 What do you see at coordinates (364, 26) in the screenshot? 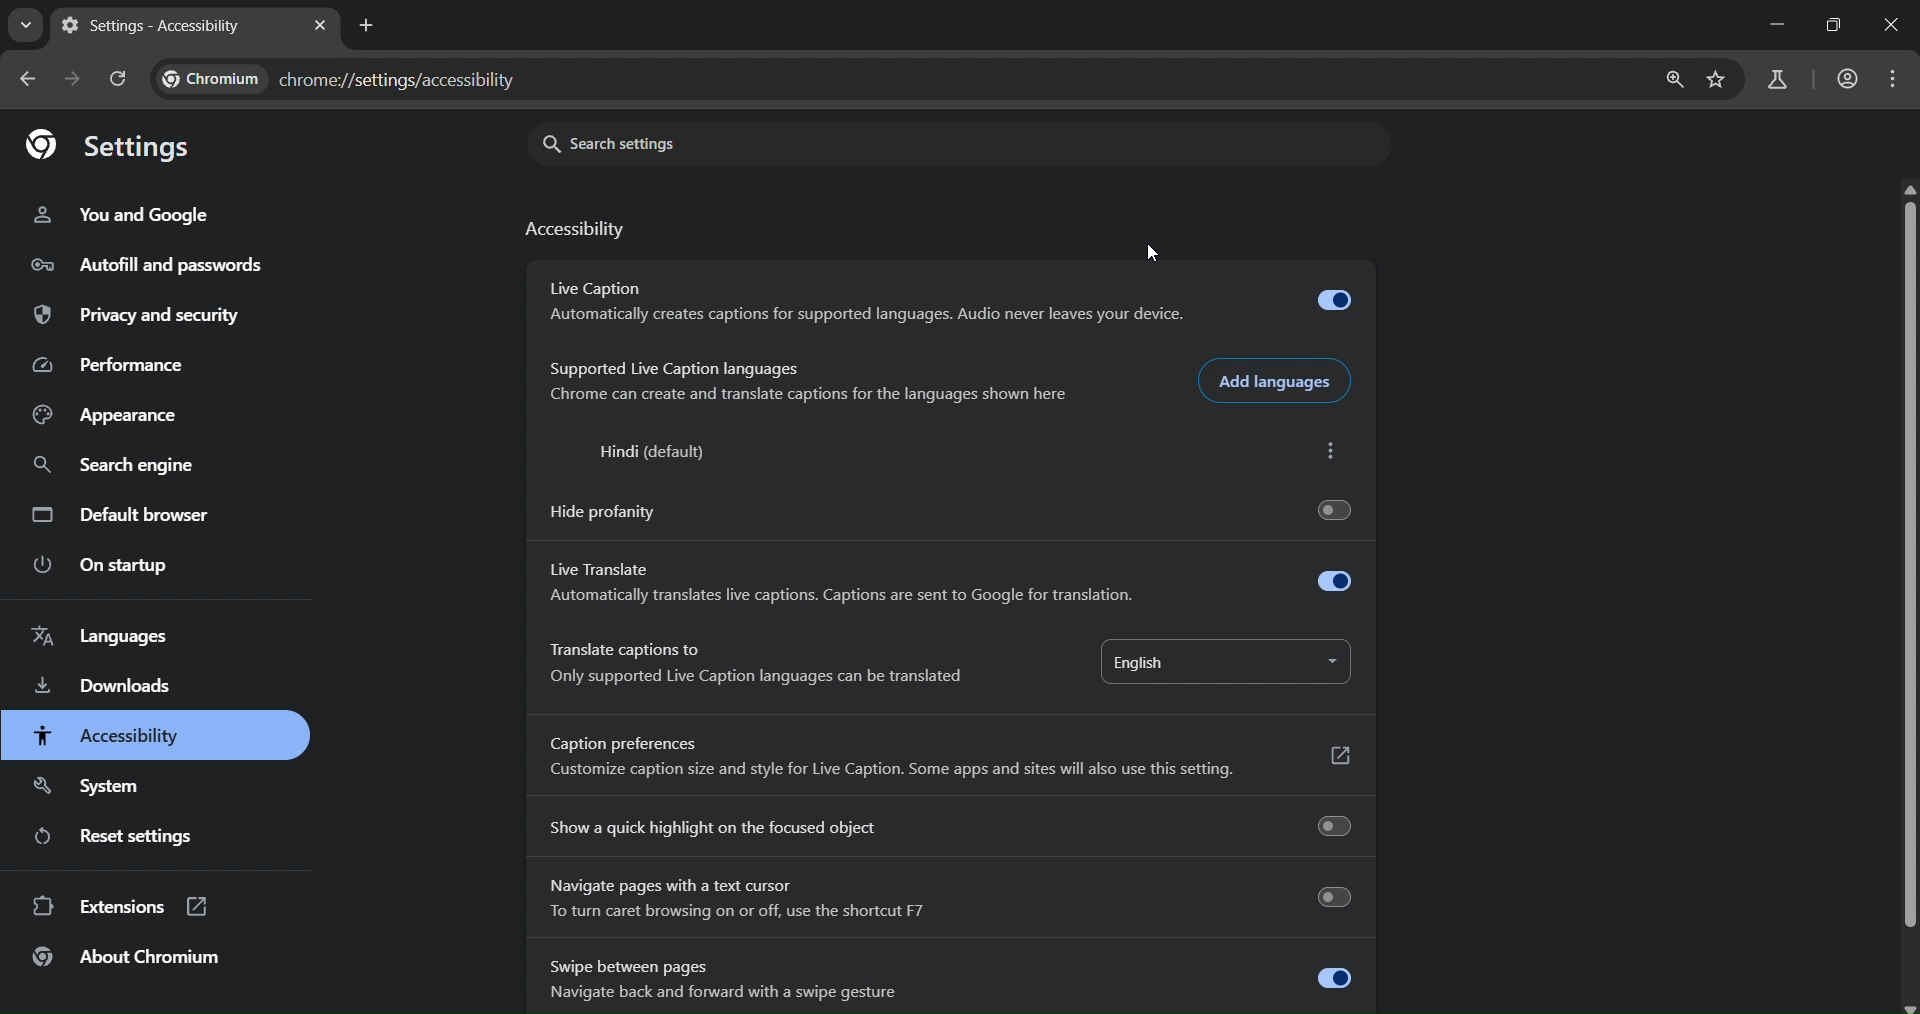
I see `new tab` at bounding box center [364, 26].